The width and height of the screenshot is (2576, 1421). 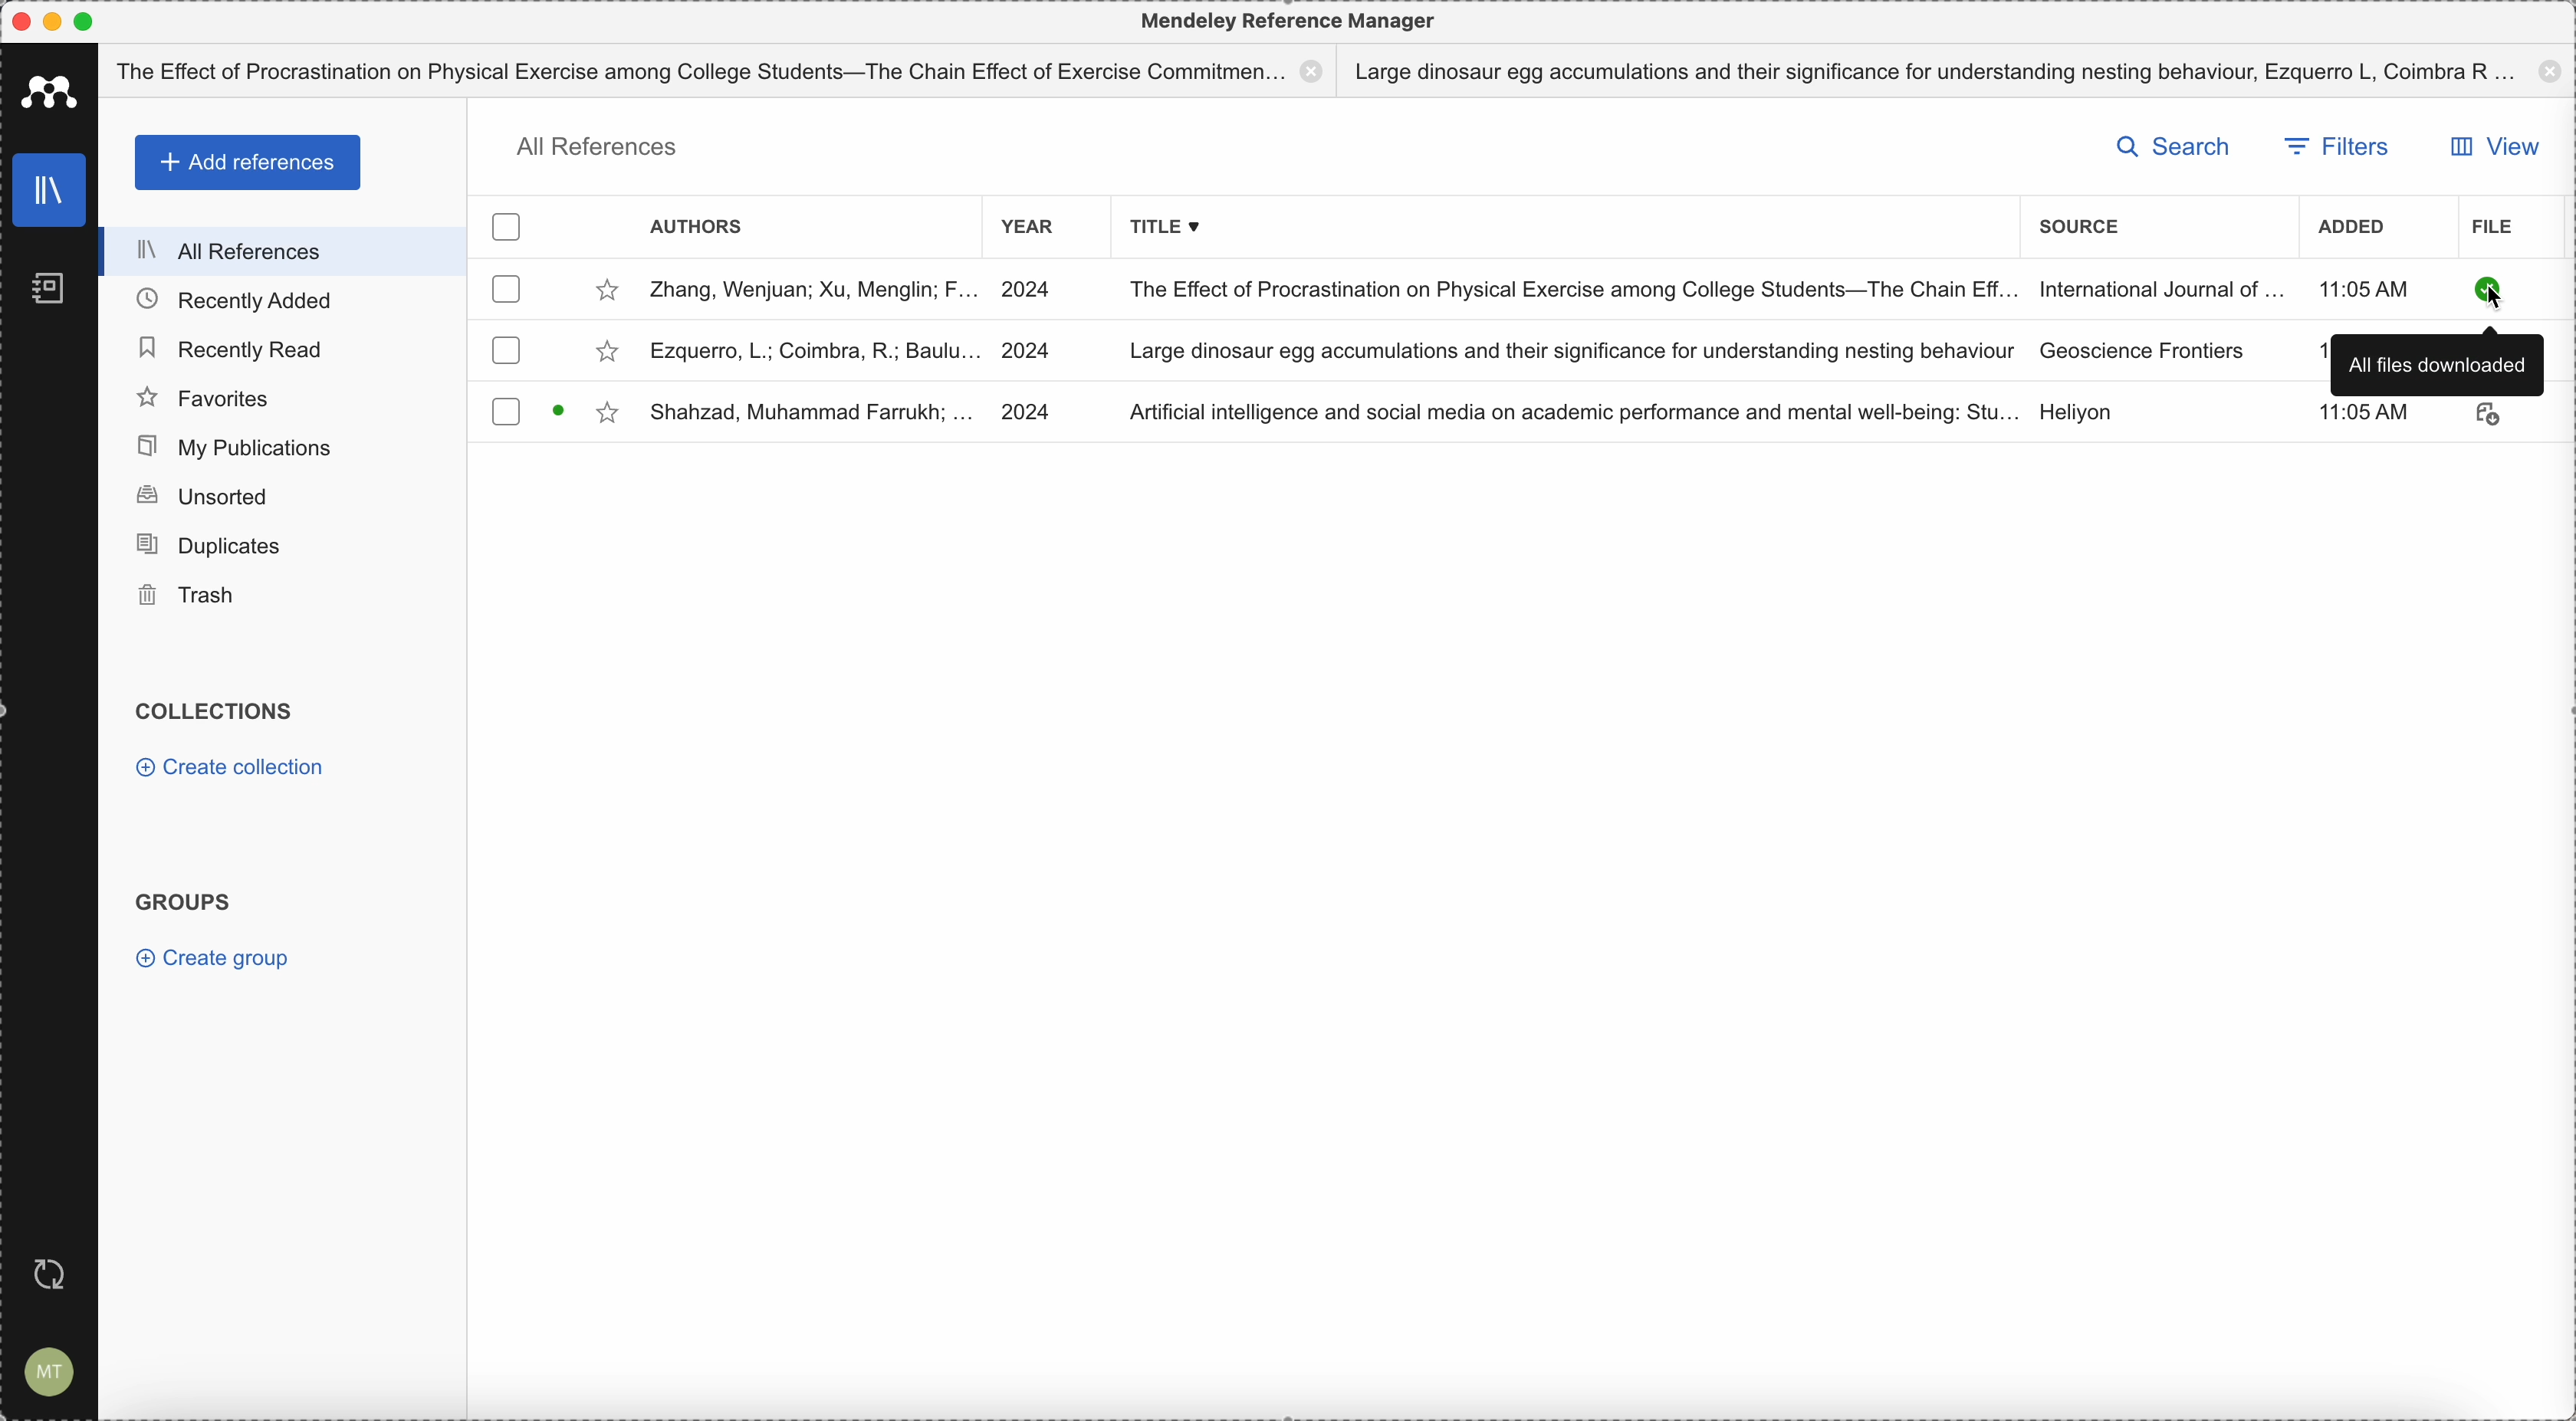 I want to click on 2024, so click(x=1029, y=350).